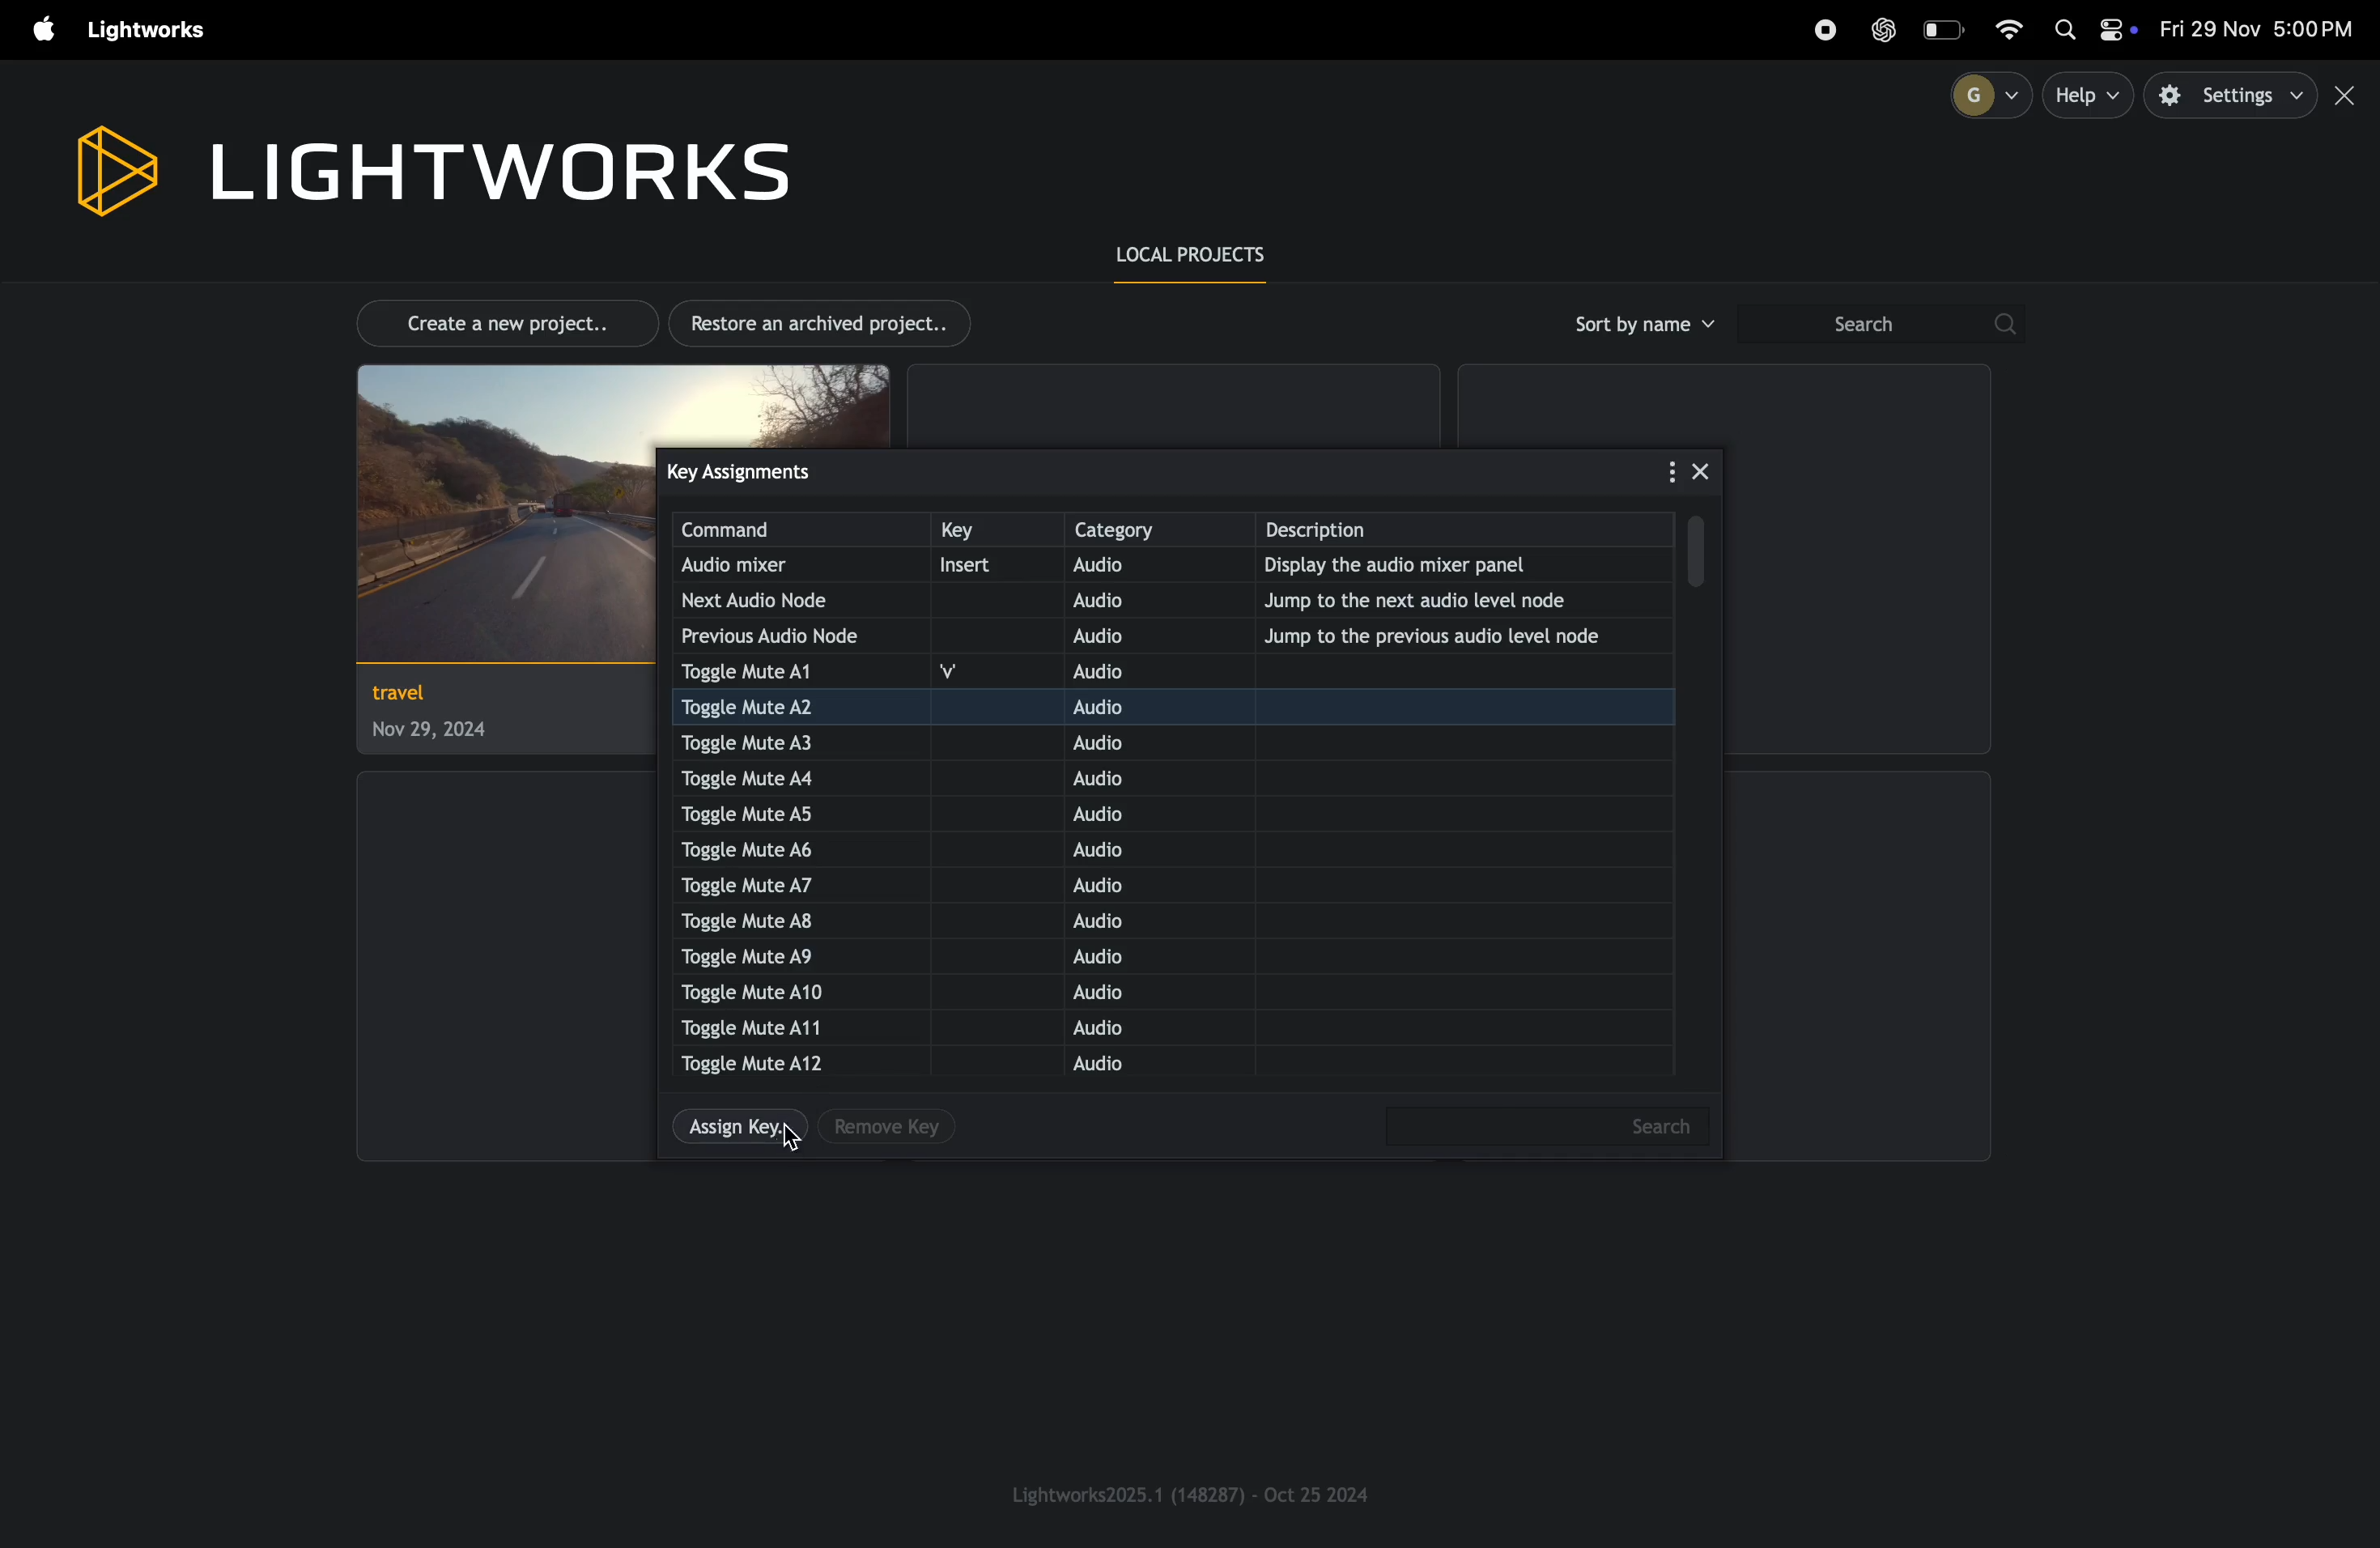 The height and width of the screenshot is (1548, 2380). Describe the element at coordinates (1141, 959) in the screenshot. I see `audio` at that location.